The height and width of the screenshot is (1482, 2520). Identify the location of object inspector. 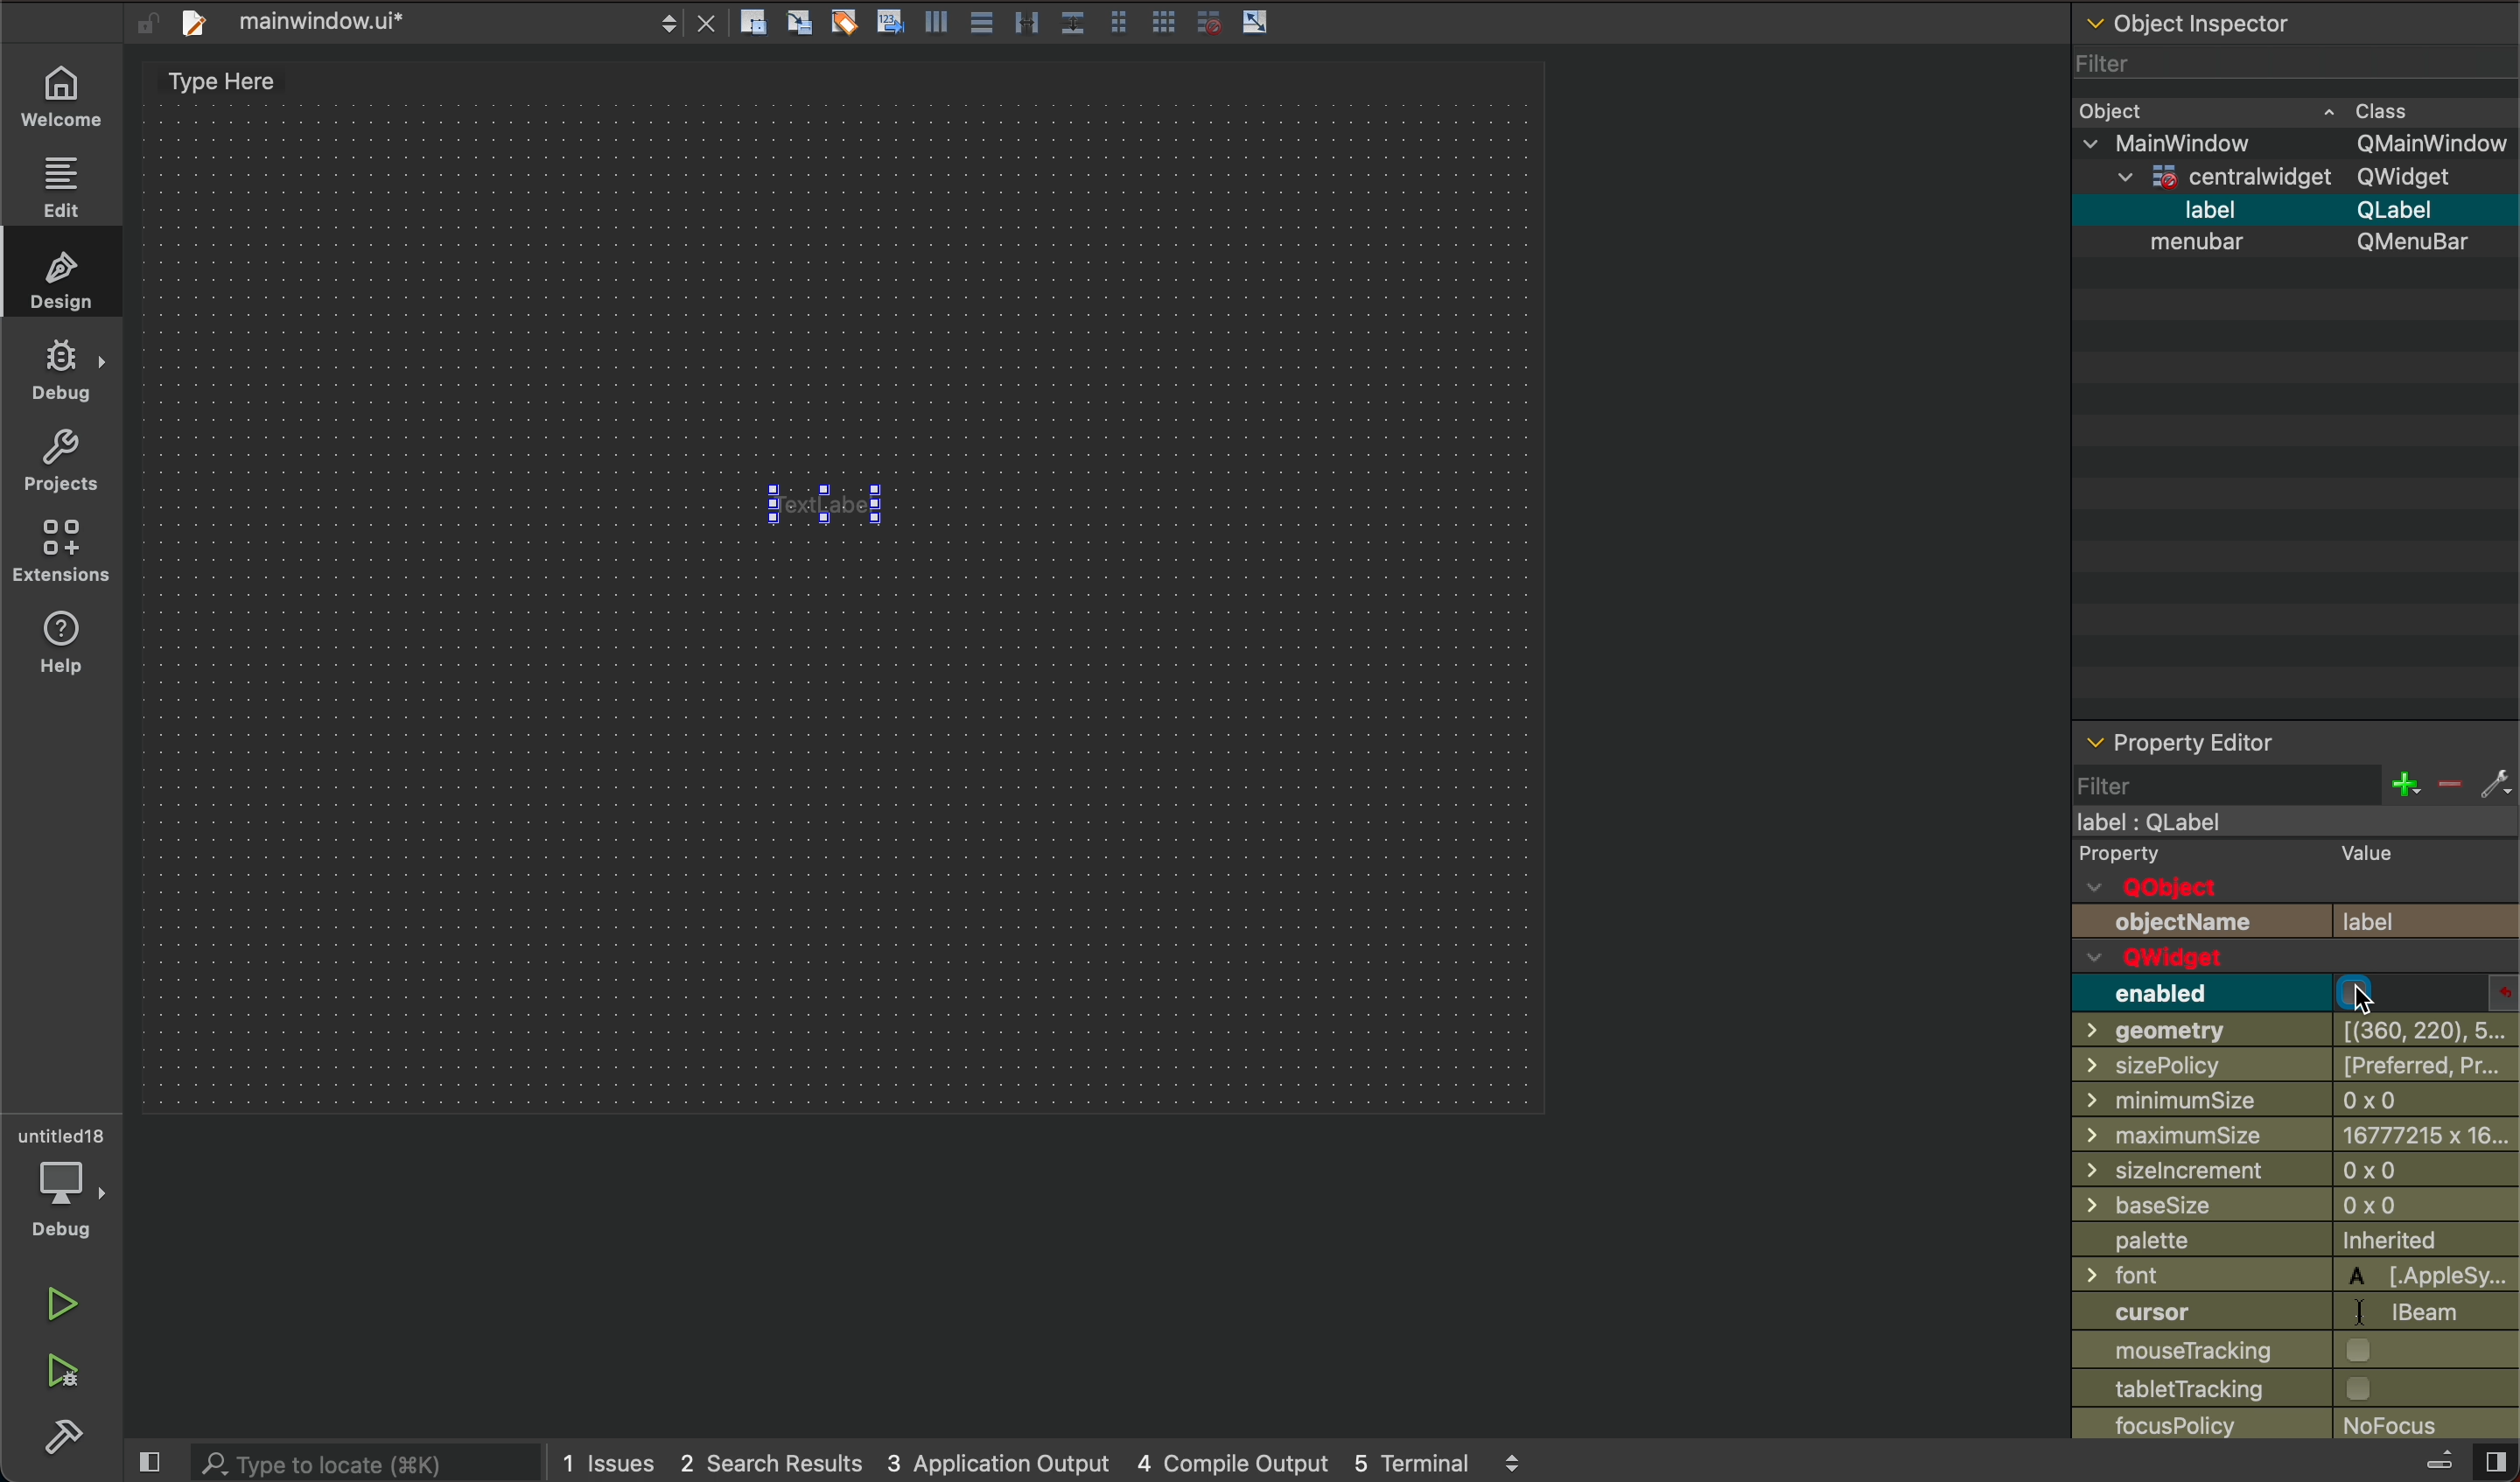
(2298, 24).